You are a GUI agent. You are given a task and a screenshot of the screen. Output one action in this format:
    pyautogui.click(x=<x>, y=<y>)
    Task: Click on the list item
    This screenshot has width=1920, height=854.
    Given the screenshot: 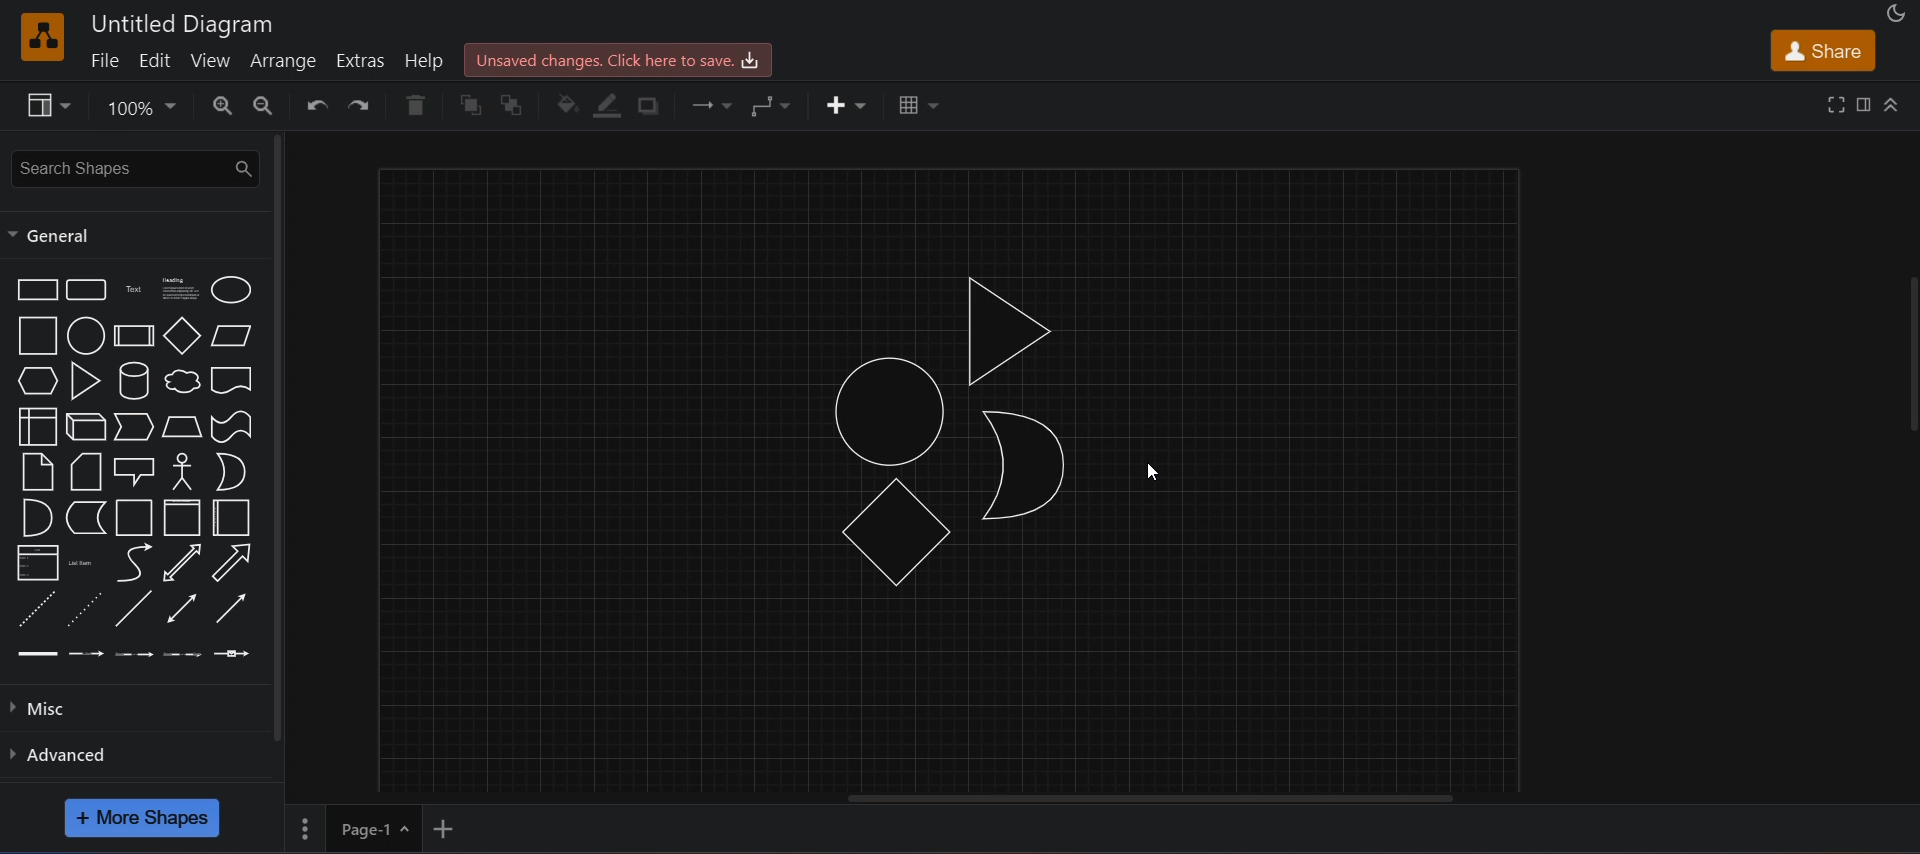 What is the action you would take?
    pyautogui.click(x=85, y=563)
    